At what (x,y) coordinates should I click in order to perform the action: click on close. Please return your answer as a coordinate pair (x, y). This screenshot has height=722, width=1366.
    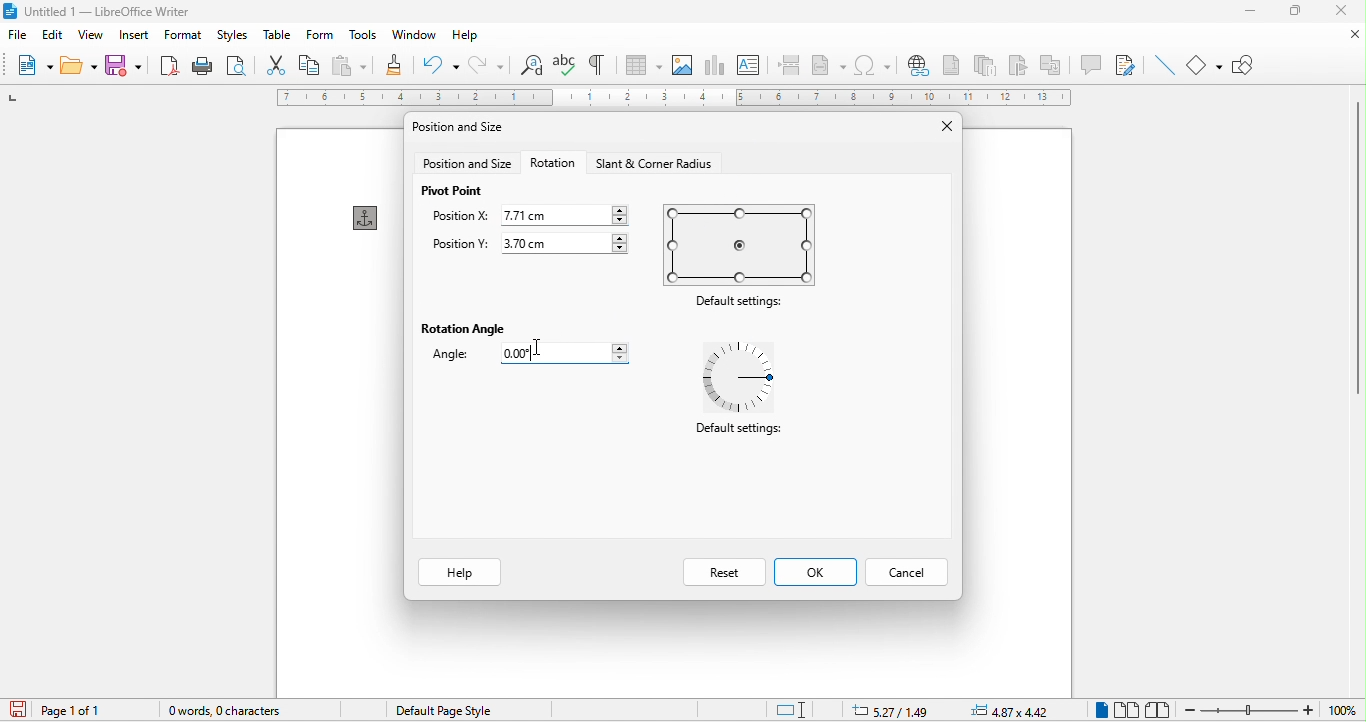
    Looking at the image, I should click on (1352, 35).